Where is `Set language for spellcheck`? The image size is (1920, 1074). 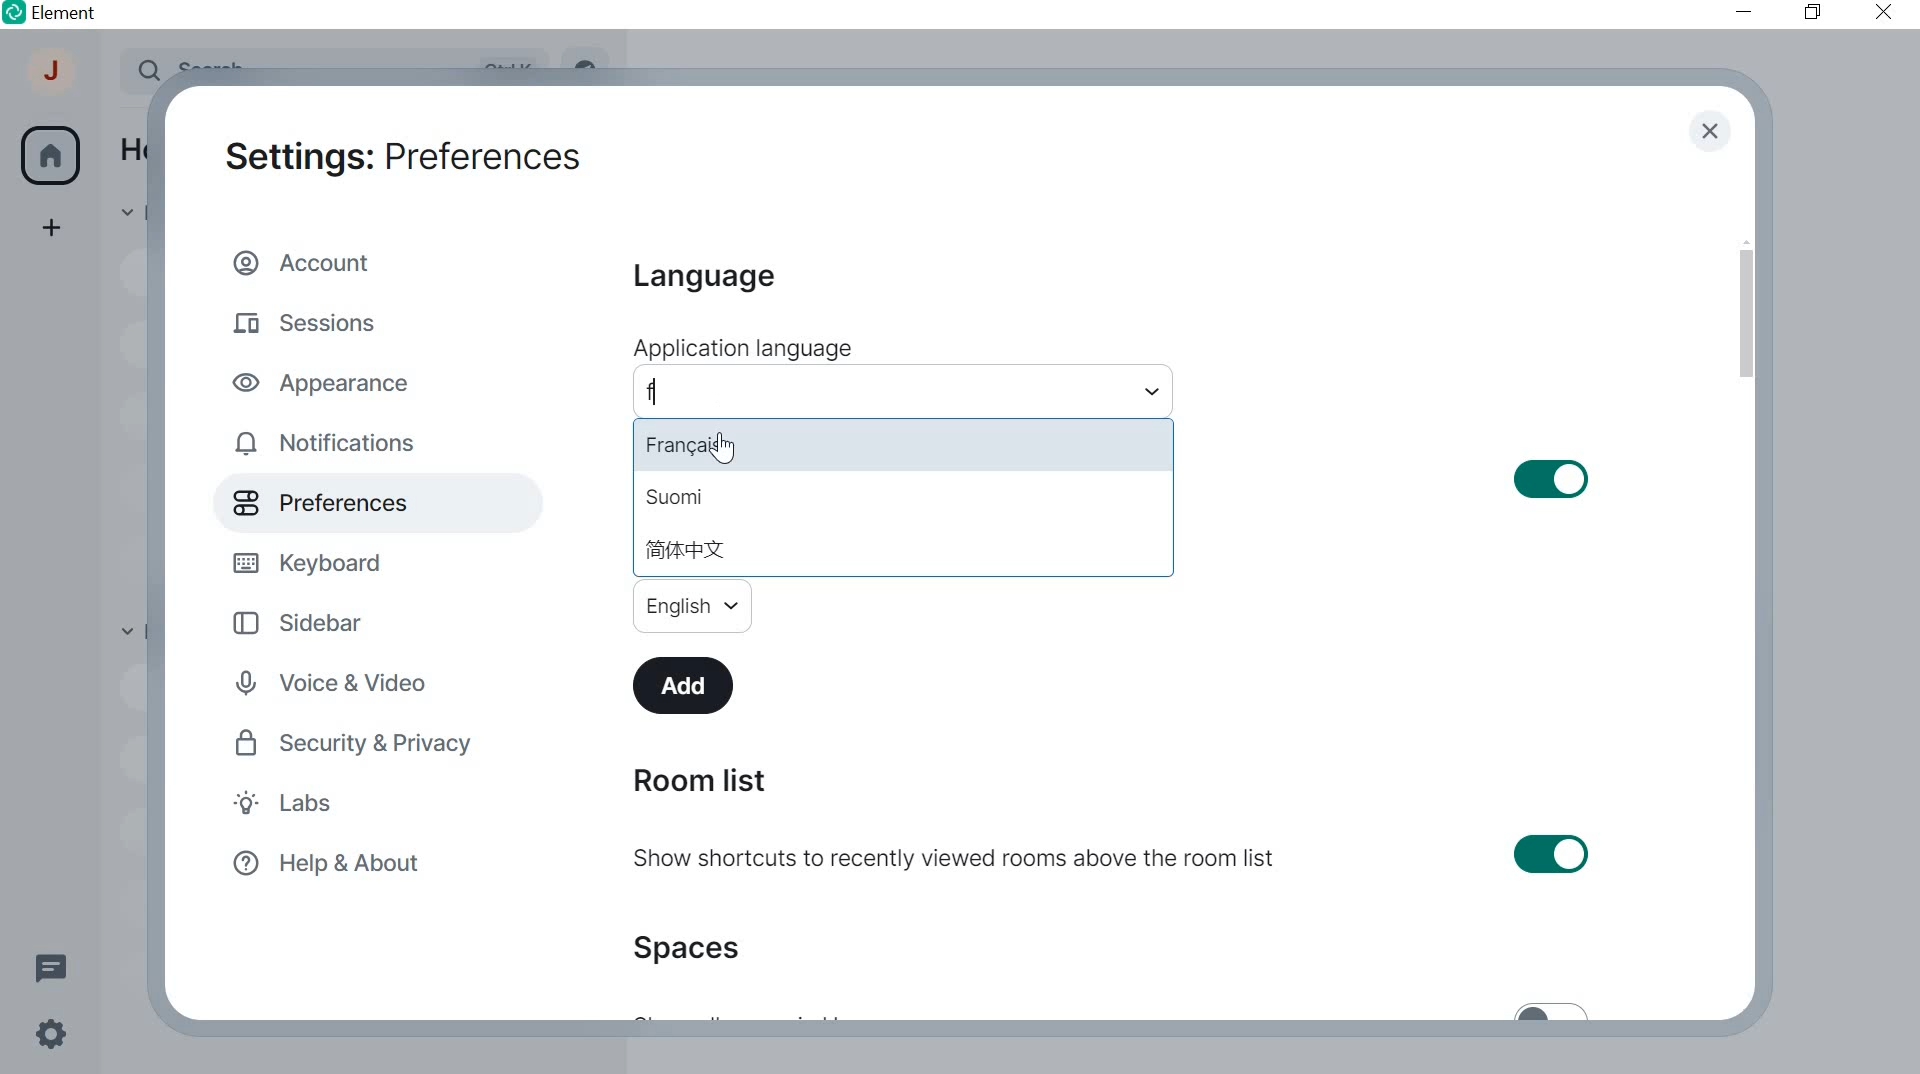 Set language for spellcheck is located at coordinates (692, 605).